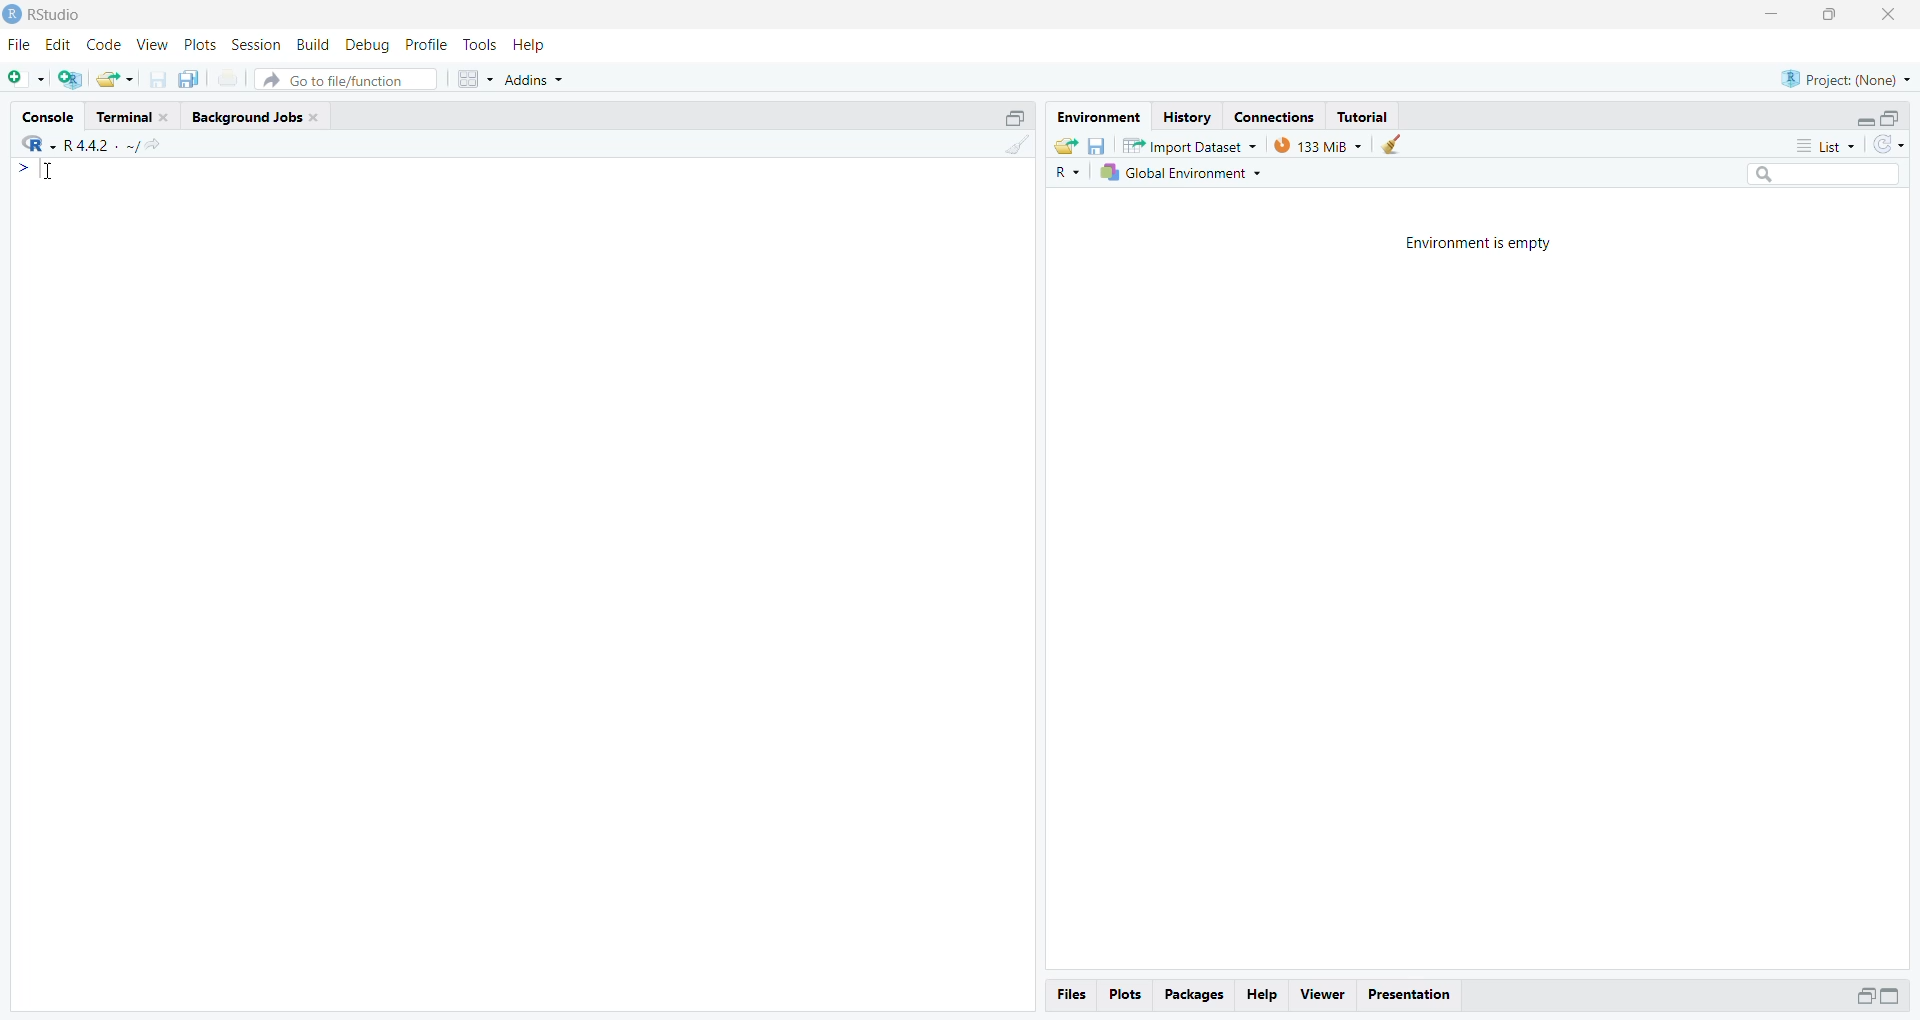  Describe the element at coordinates (1128, 995) in the screenshot. I see `Plots` at that location.